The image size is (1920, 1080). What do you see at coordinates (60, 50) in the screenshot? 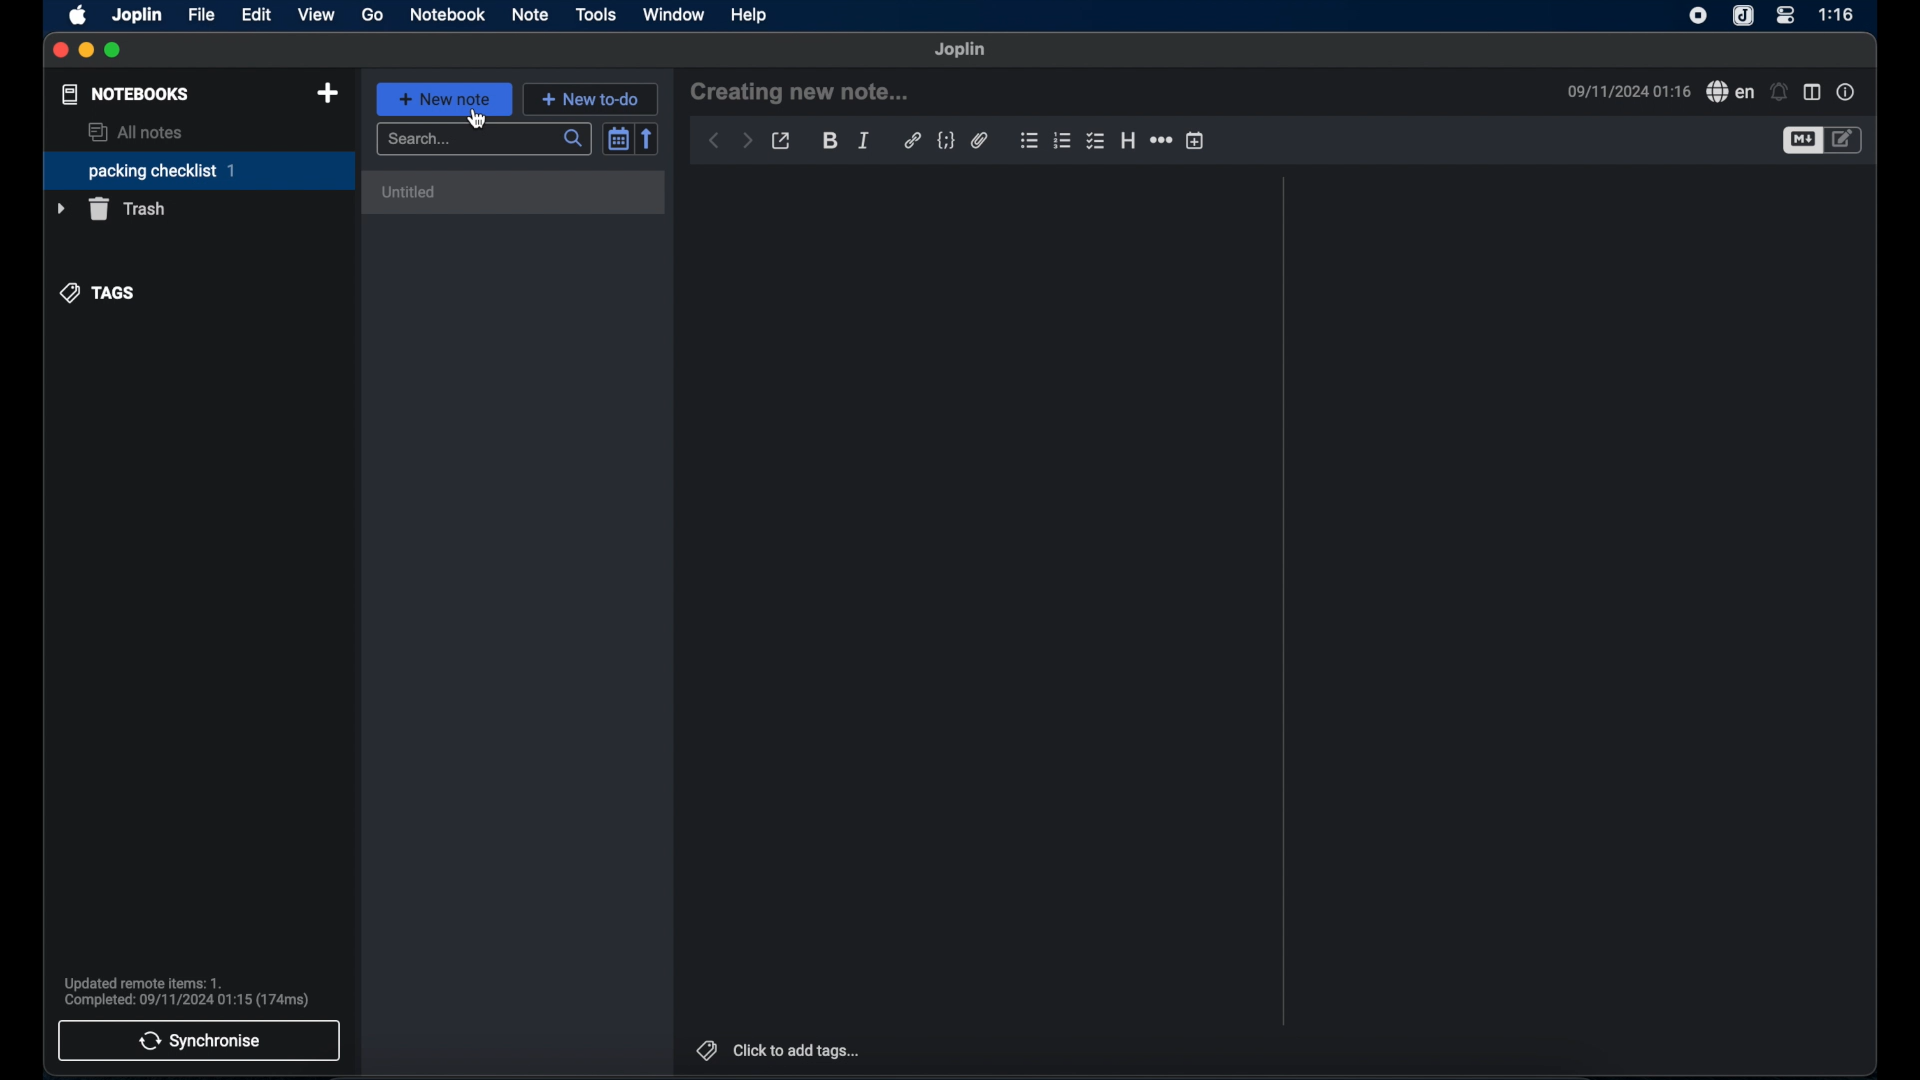
I see `close` at bounding box center [60, 50].